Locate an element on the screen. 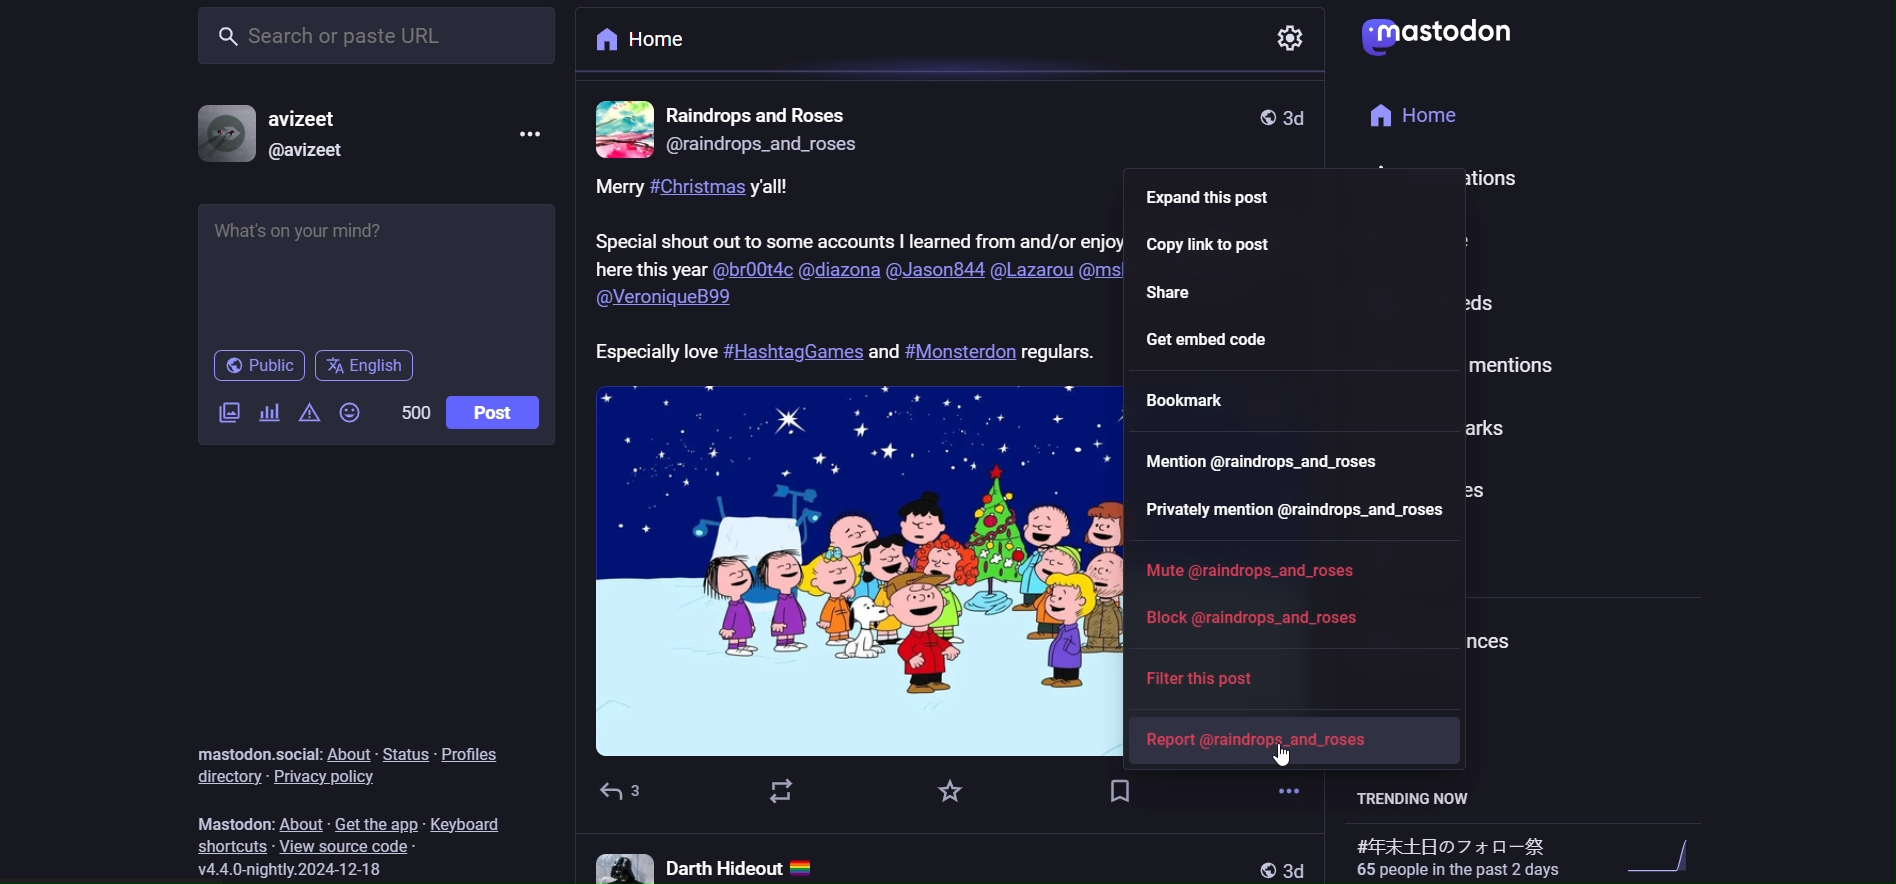 This screenshot has width=1896, height=884. setting is located at coordinates (1292, 41).